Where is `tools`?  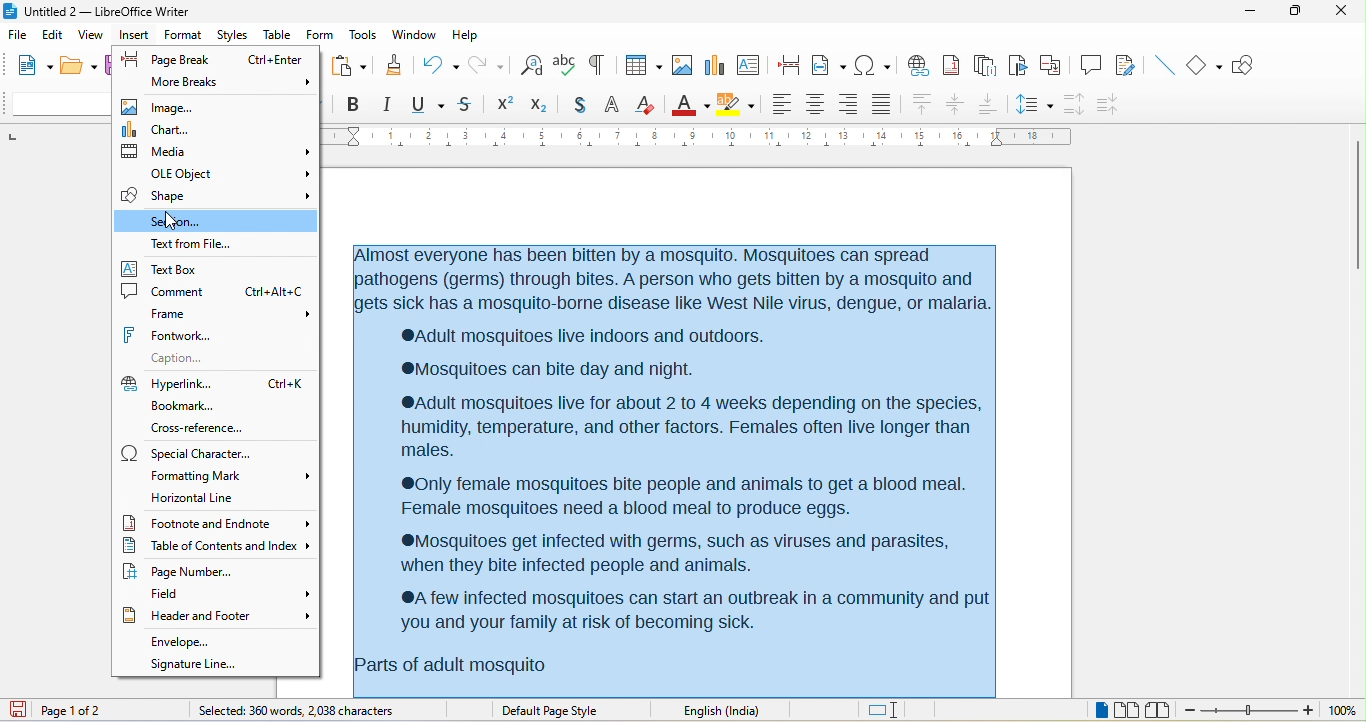
tools is located at coordinates (363, 36).